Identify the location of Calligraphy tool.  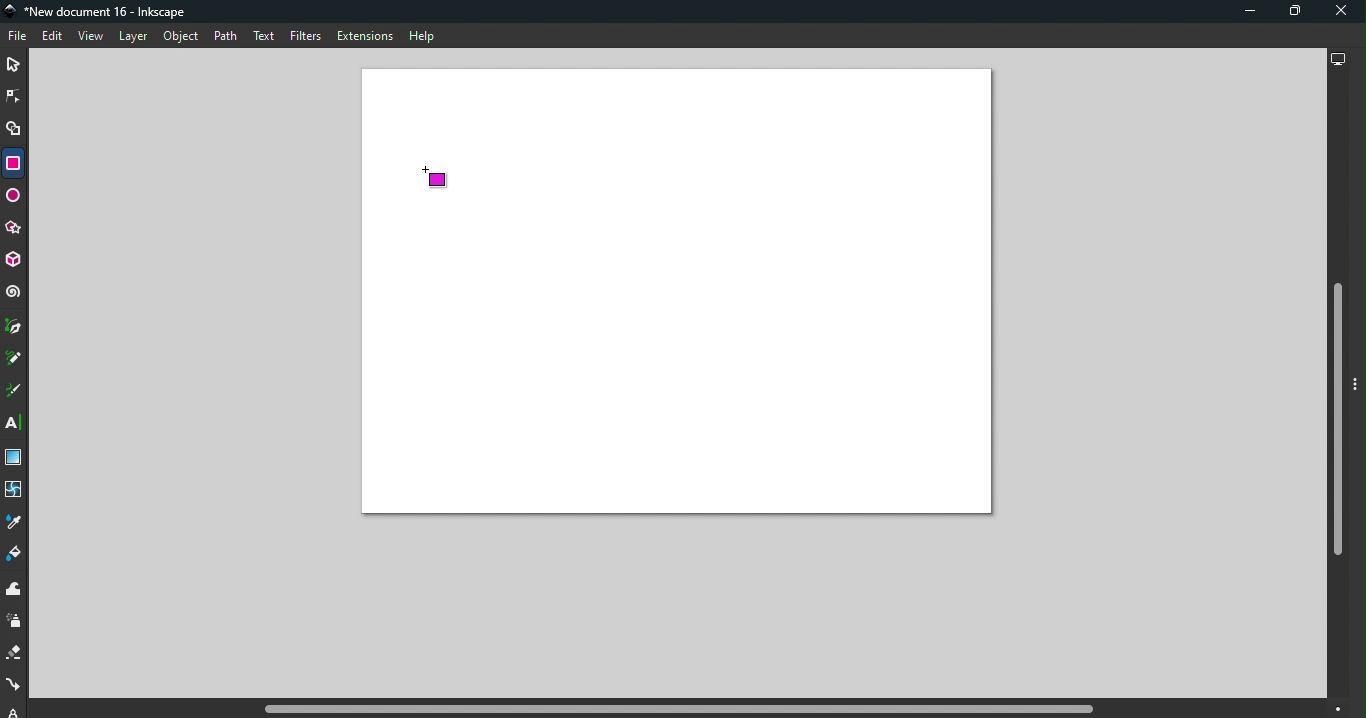
(15, 391).